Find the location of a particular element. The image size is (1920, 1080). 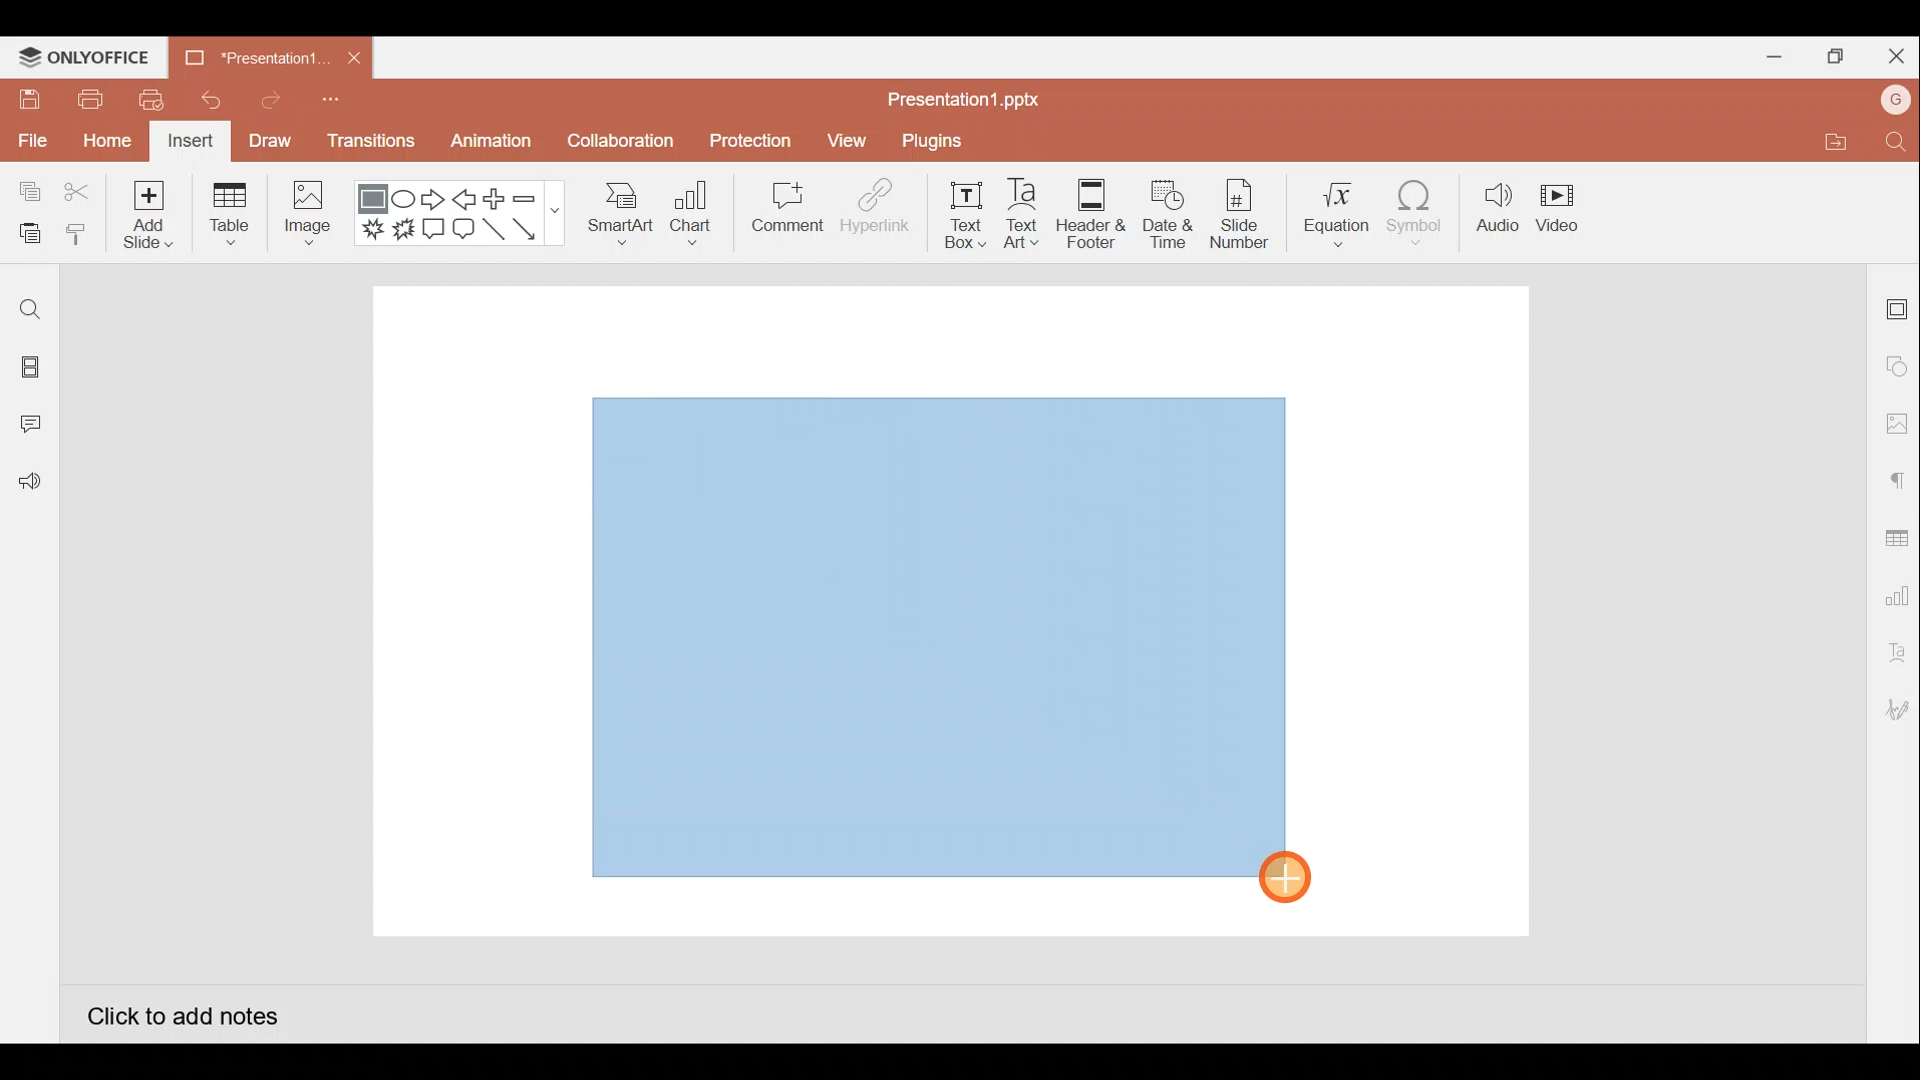

Date & time is located at coordinates (1168, 214).